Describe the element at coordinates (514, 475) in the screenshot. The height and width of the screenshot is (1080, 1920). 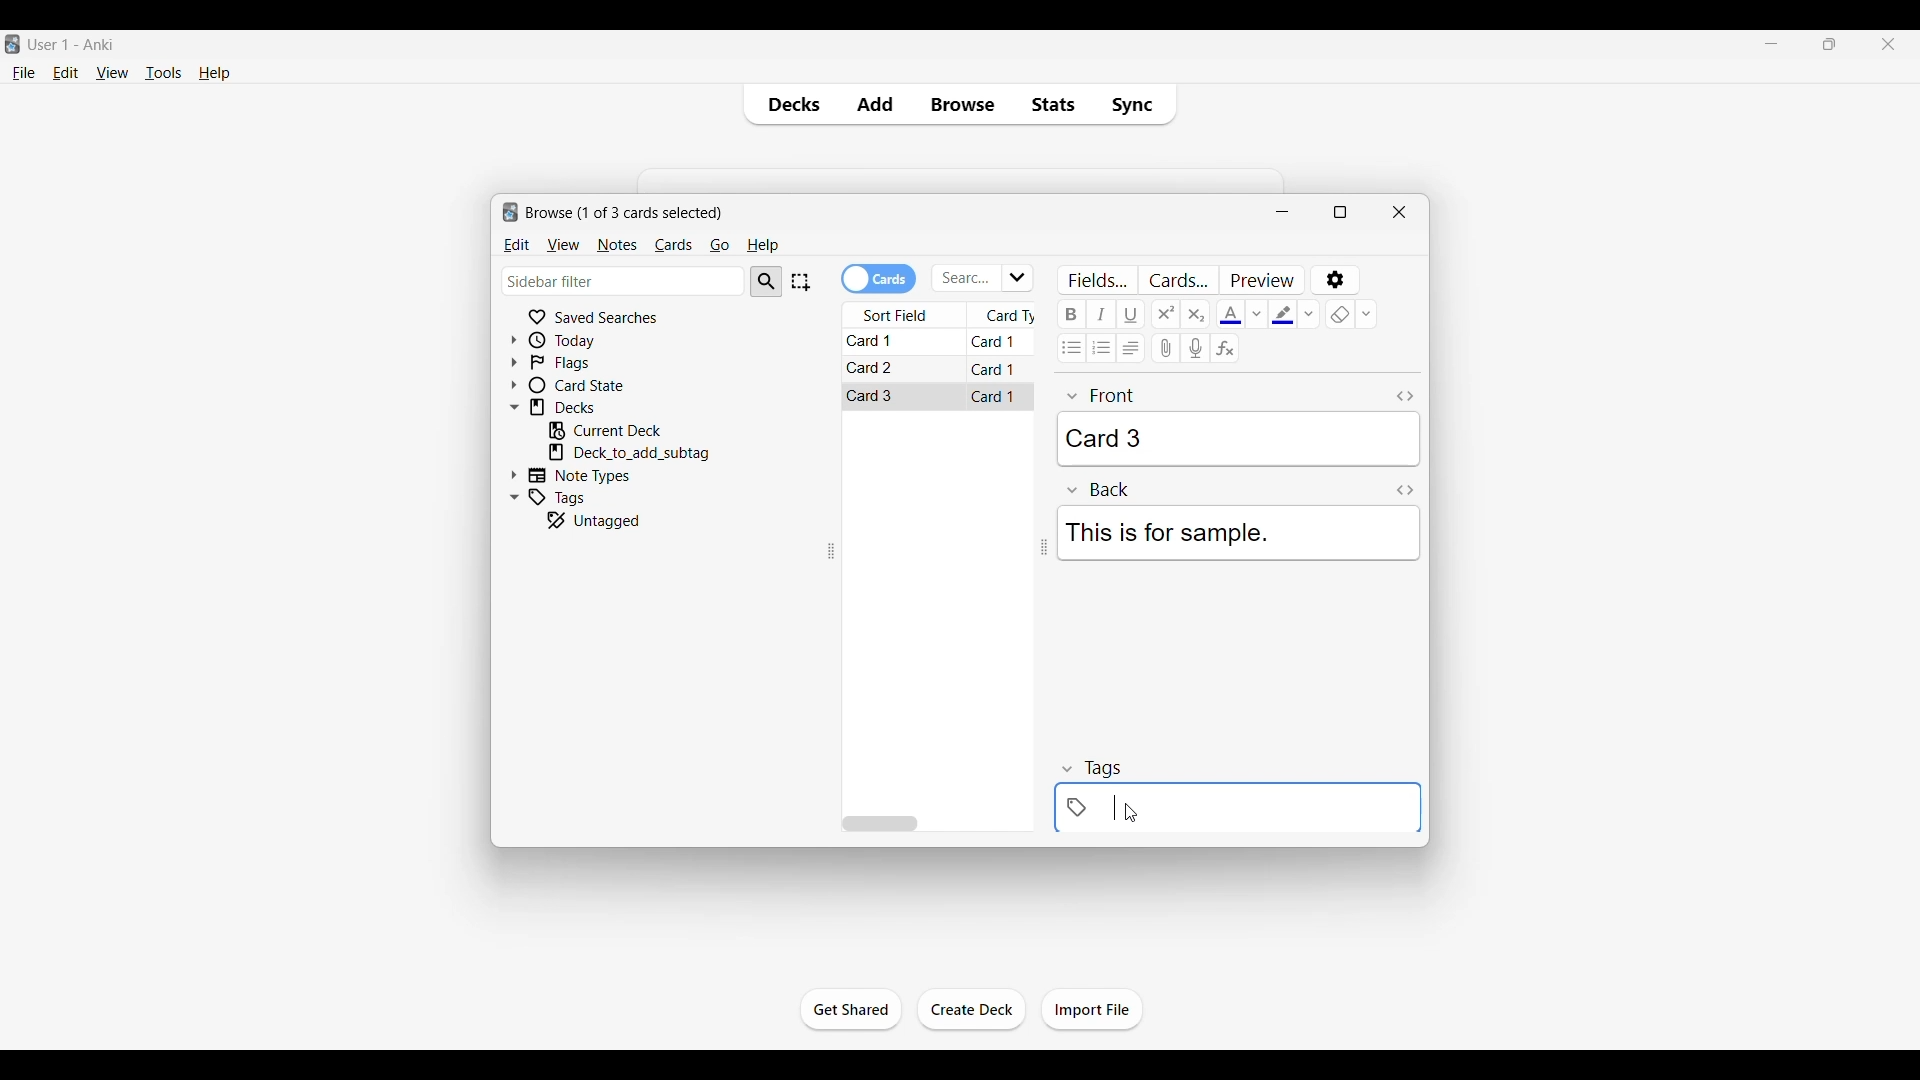
I see `Click to expand Note Types` at that location.